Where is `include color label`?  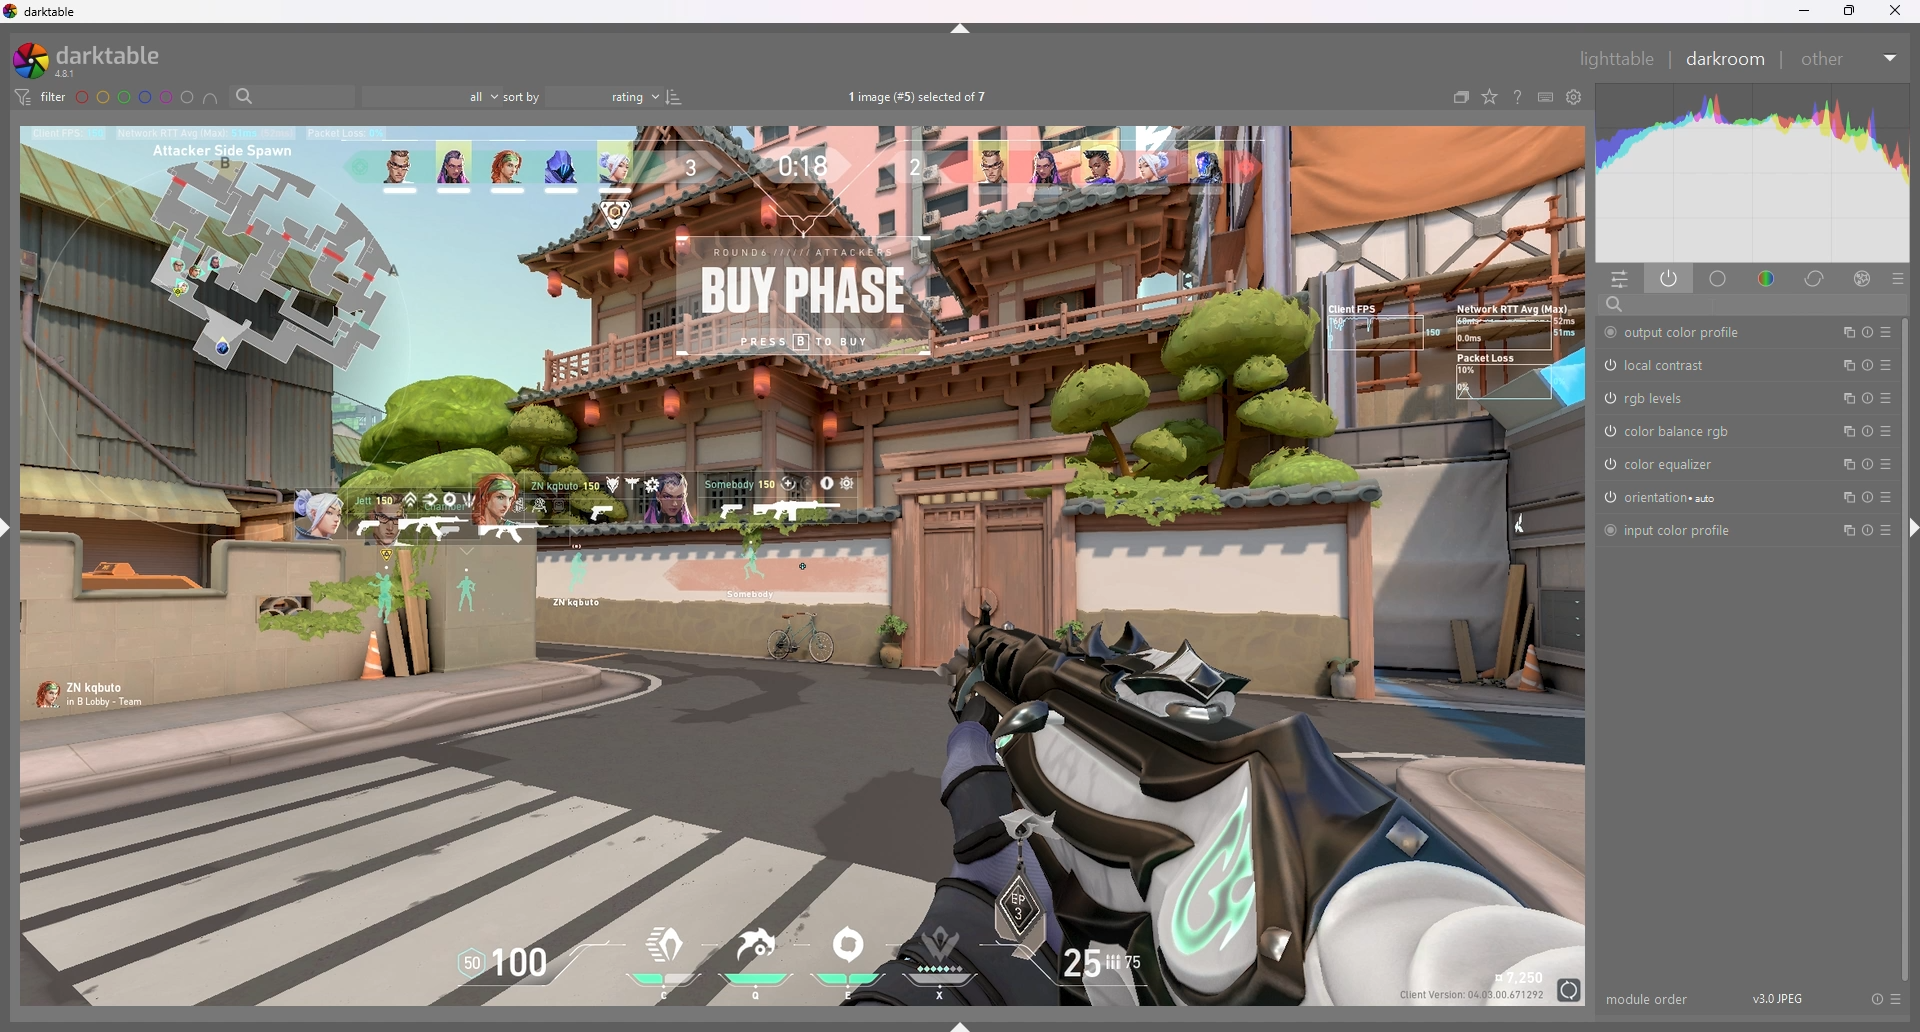
include color label is located at coordinates (211, 98).